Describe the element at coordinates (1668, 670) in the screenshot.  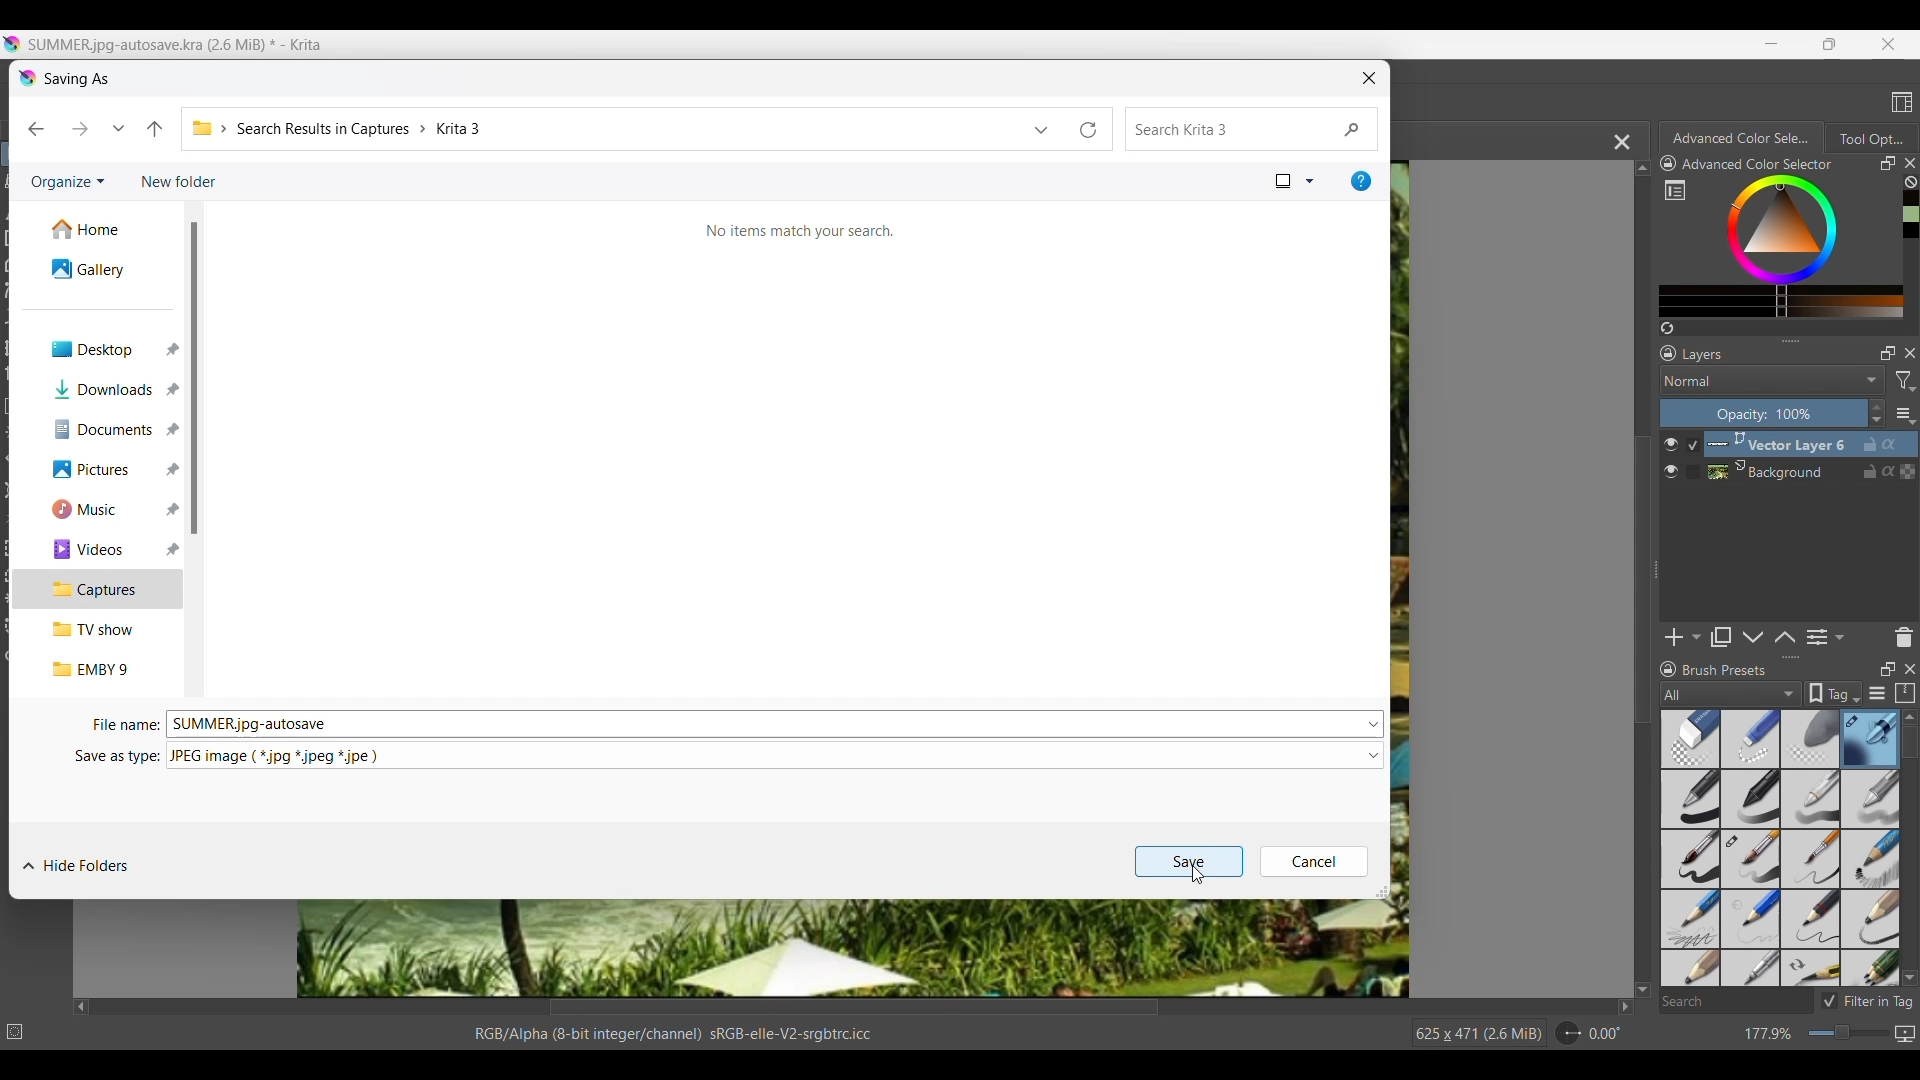
I see `Lock Brush presets panel` at that location.